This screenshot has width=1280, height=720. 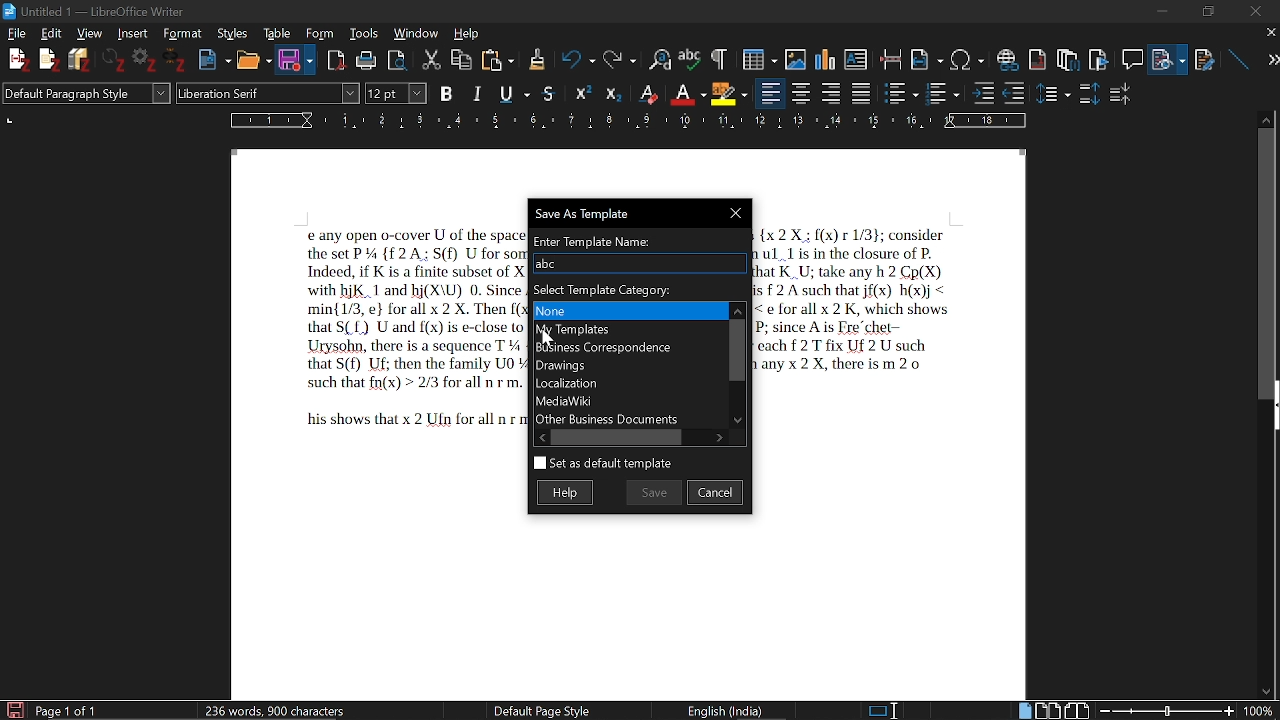 I want to click on vertical scroll bar, so click(x=1267, y=262).